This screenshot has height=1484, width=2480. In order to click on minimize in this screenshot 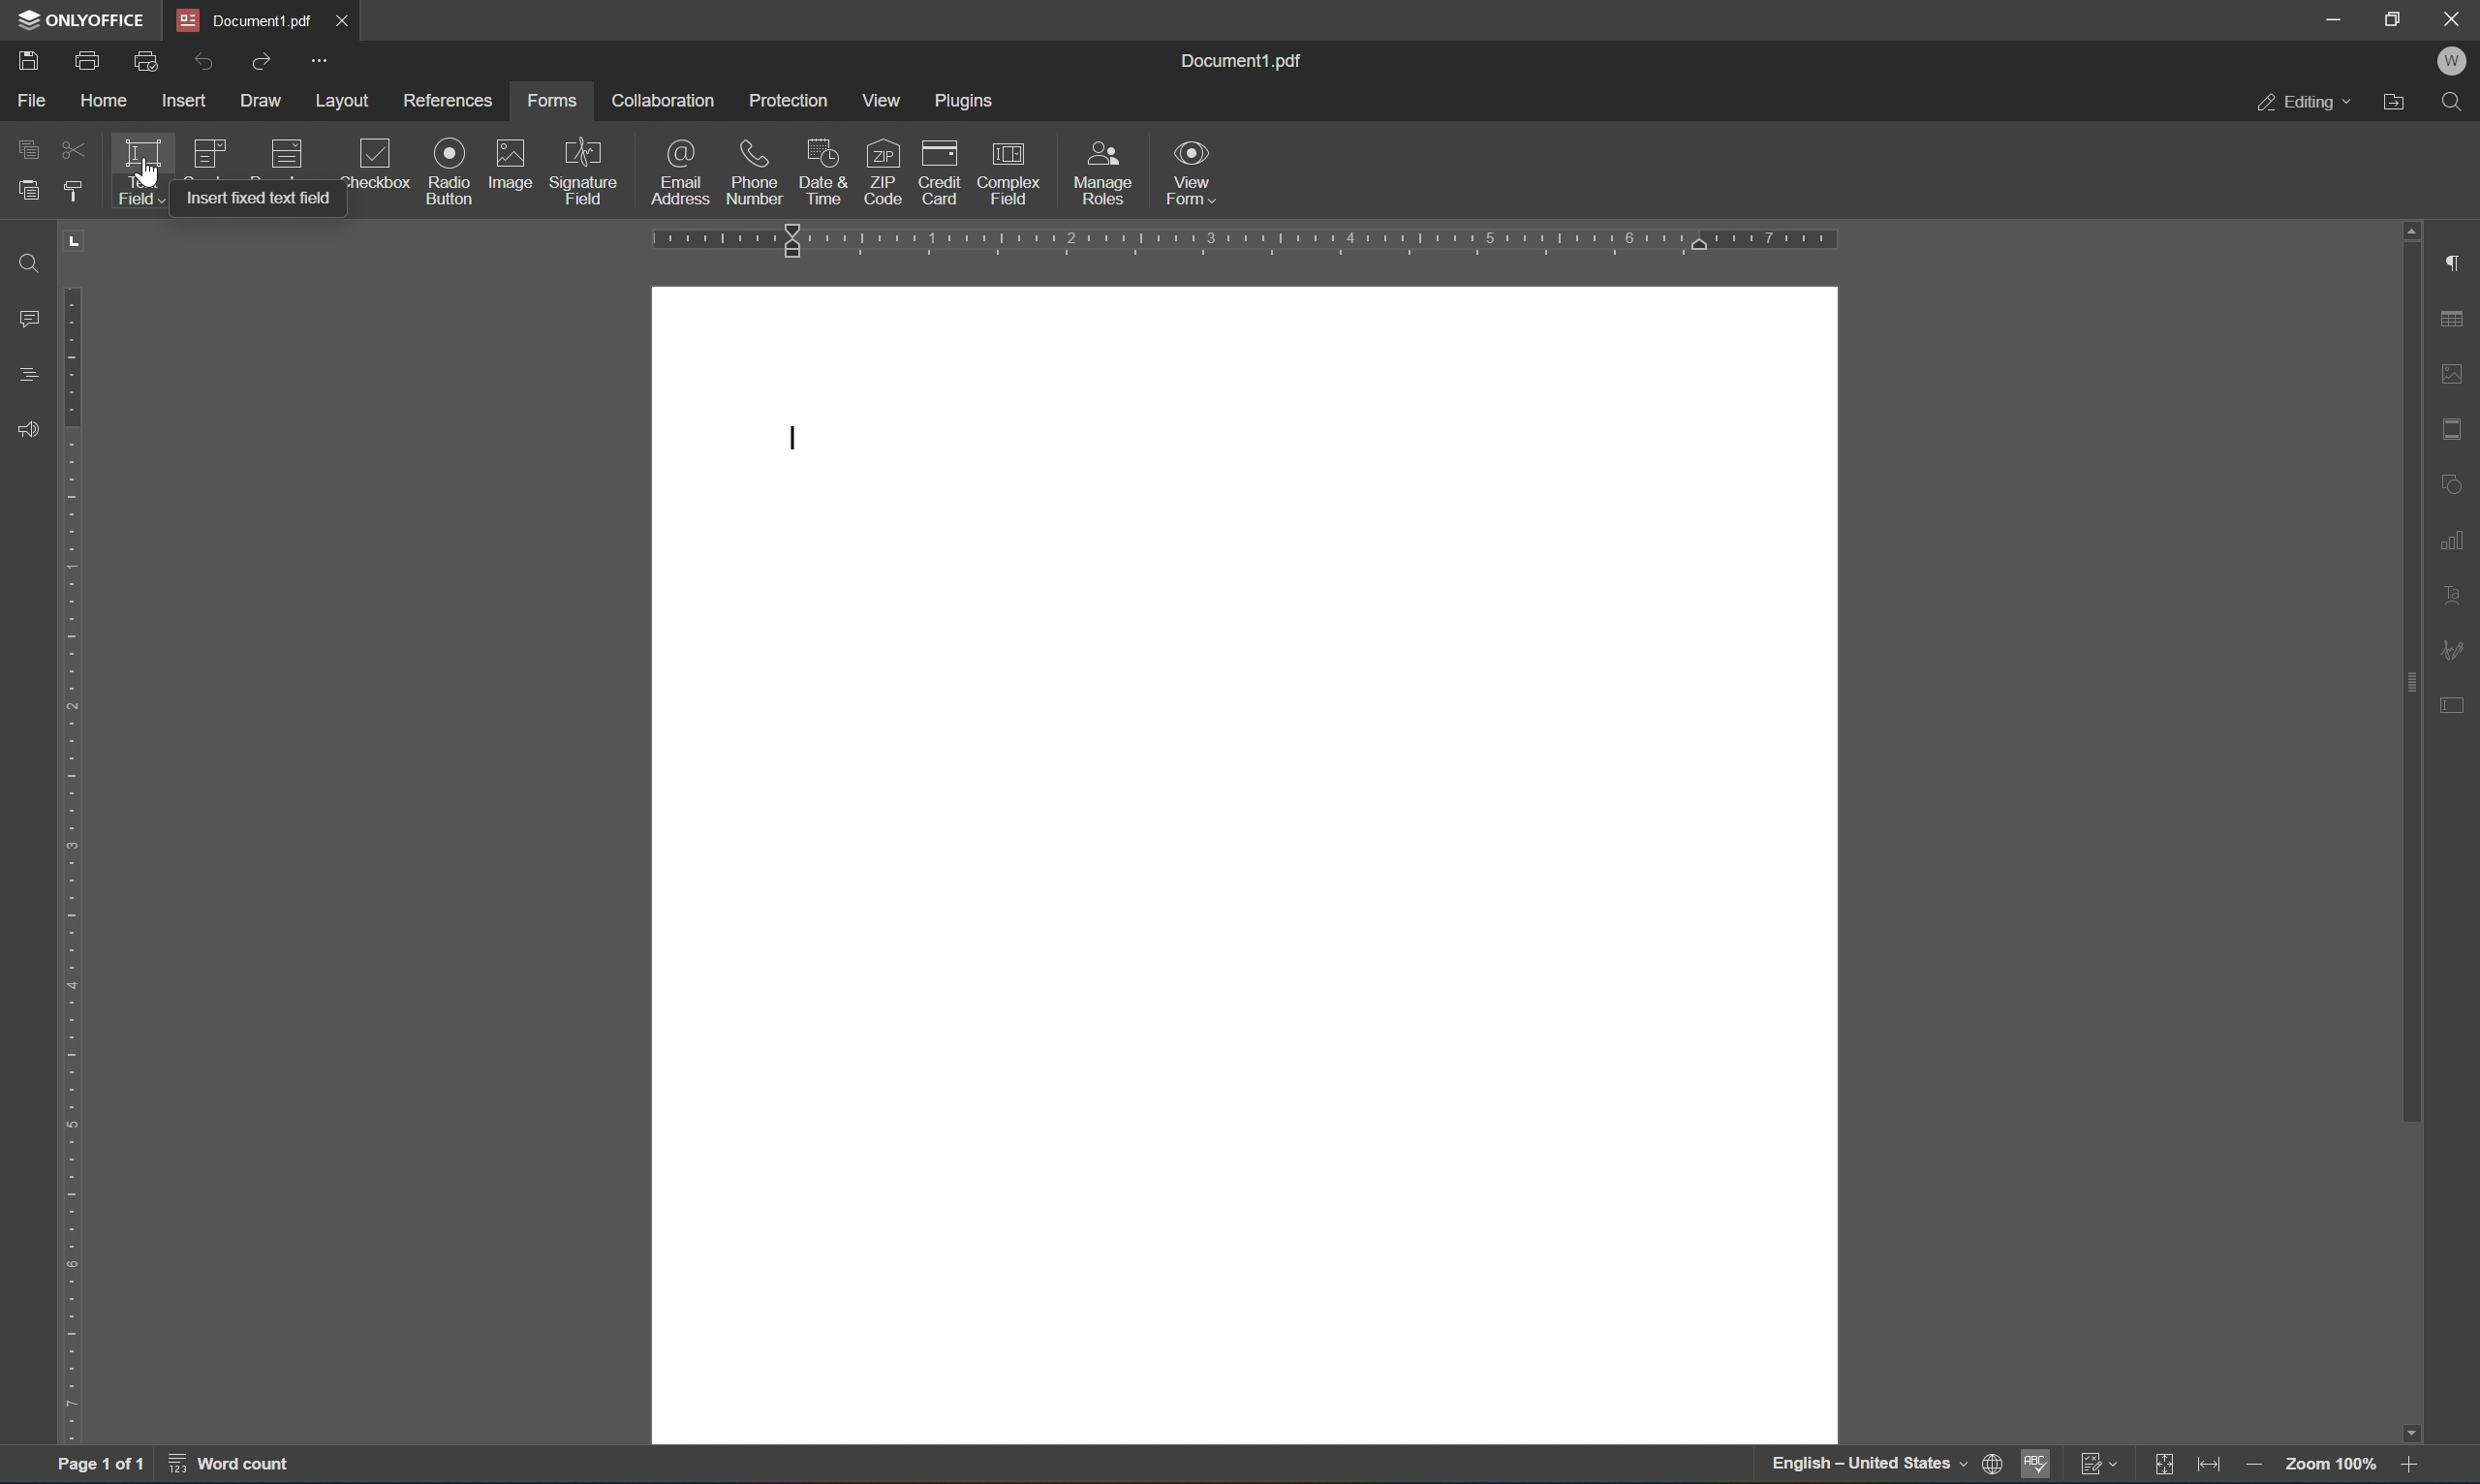, I will do `click(2331, 17)`.